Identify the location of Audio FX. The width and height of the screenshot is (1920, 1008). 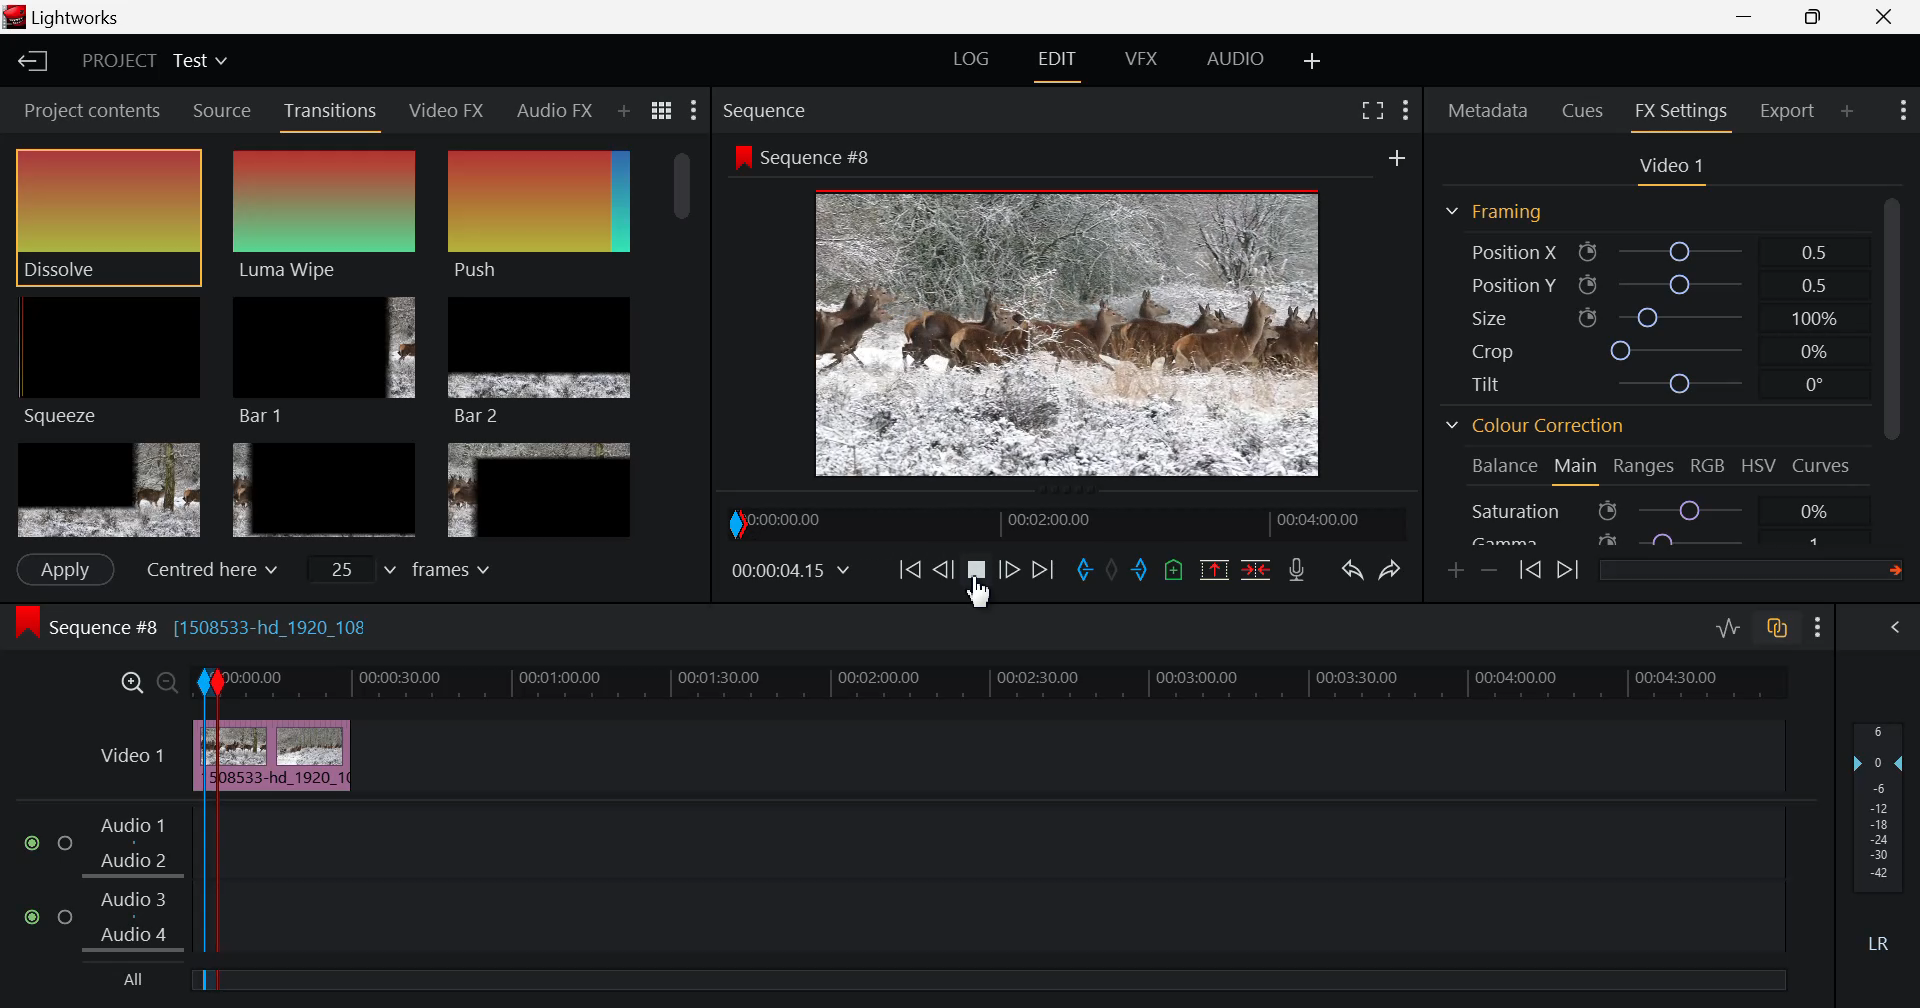
(552, 112).